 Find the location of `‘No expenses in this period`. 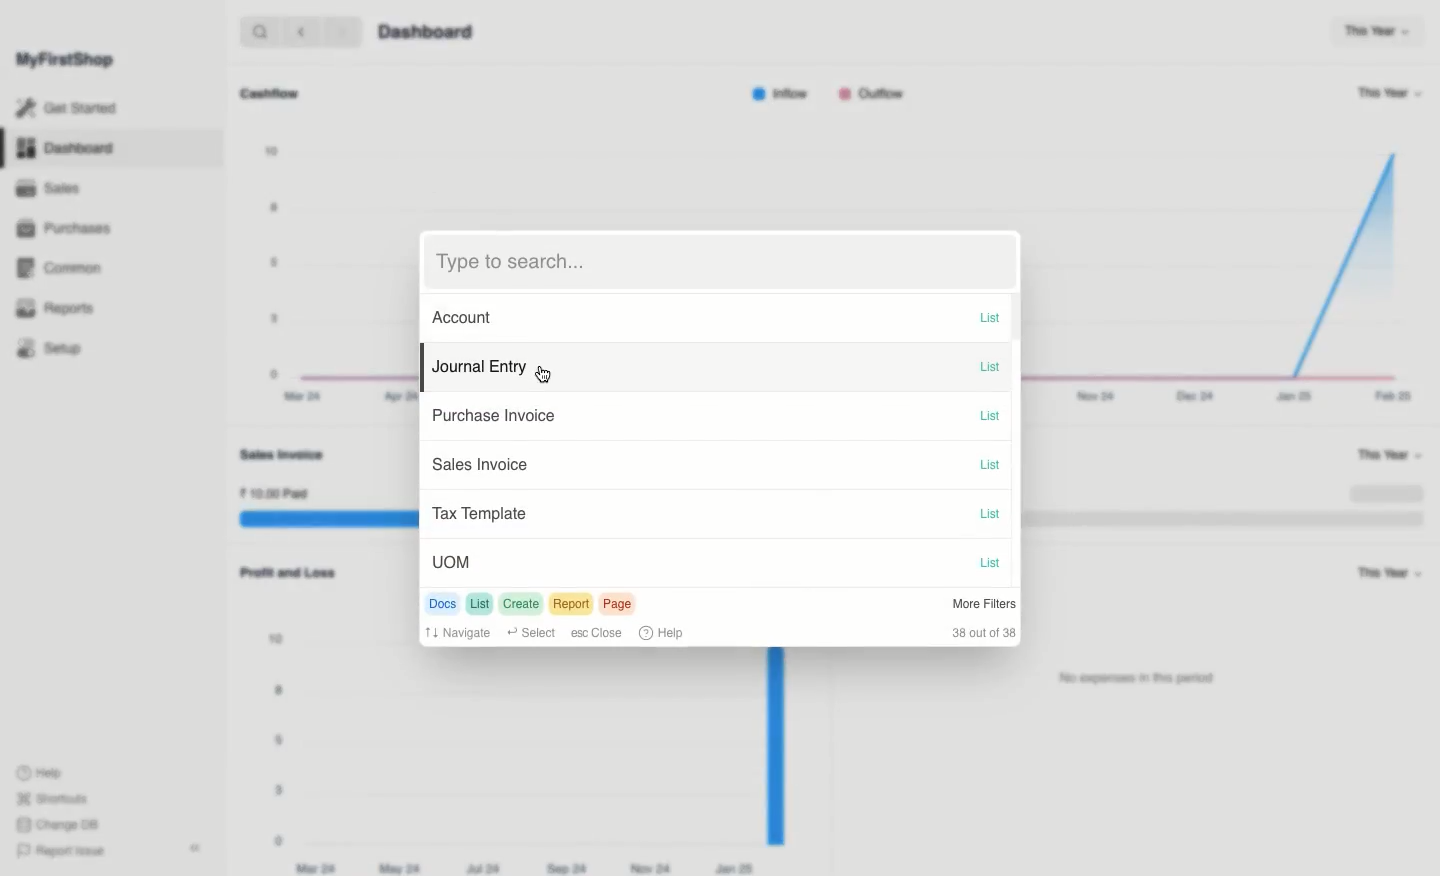

‘No expenses in this period is located at coordinates (1136, 677).